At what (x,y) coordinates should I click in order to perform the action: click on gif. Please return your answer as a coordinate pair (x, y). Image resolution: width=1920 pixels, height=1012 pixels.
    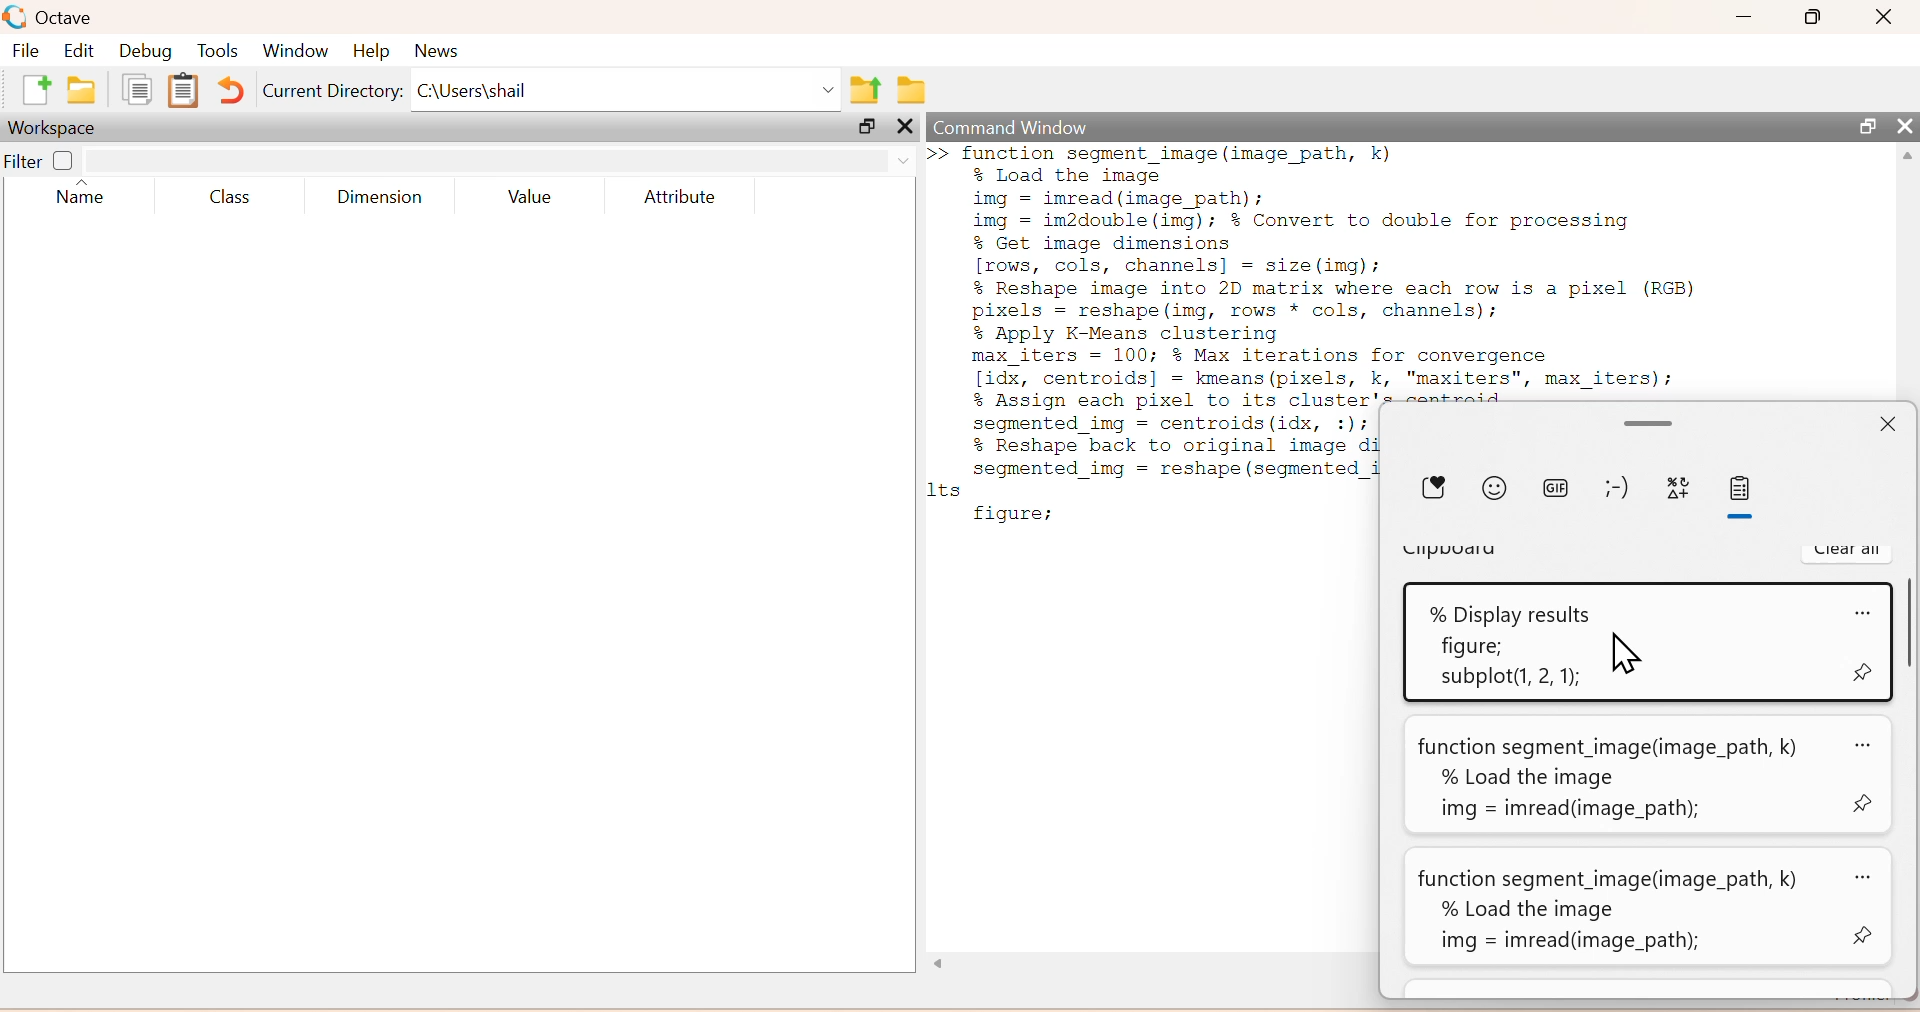
    Looking at the image, I should click on (1556, 488).